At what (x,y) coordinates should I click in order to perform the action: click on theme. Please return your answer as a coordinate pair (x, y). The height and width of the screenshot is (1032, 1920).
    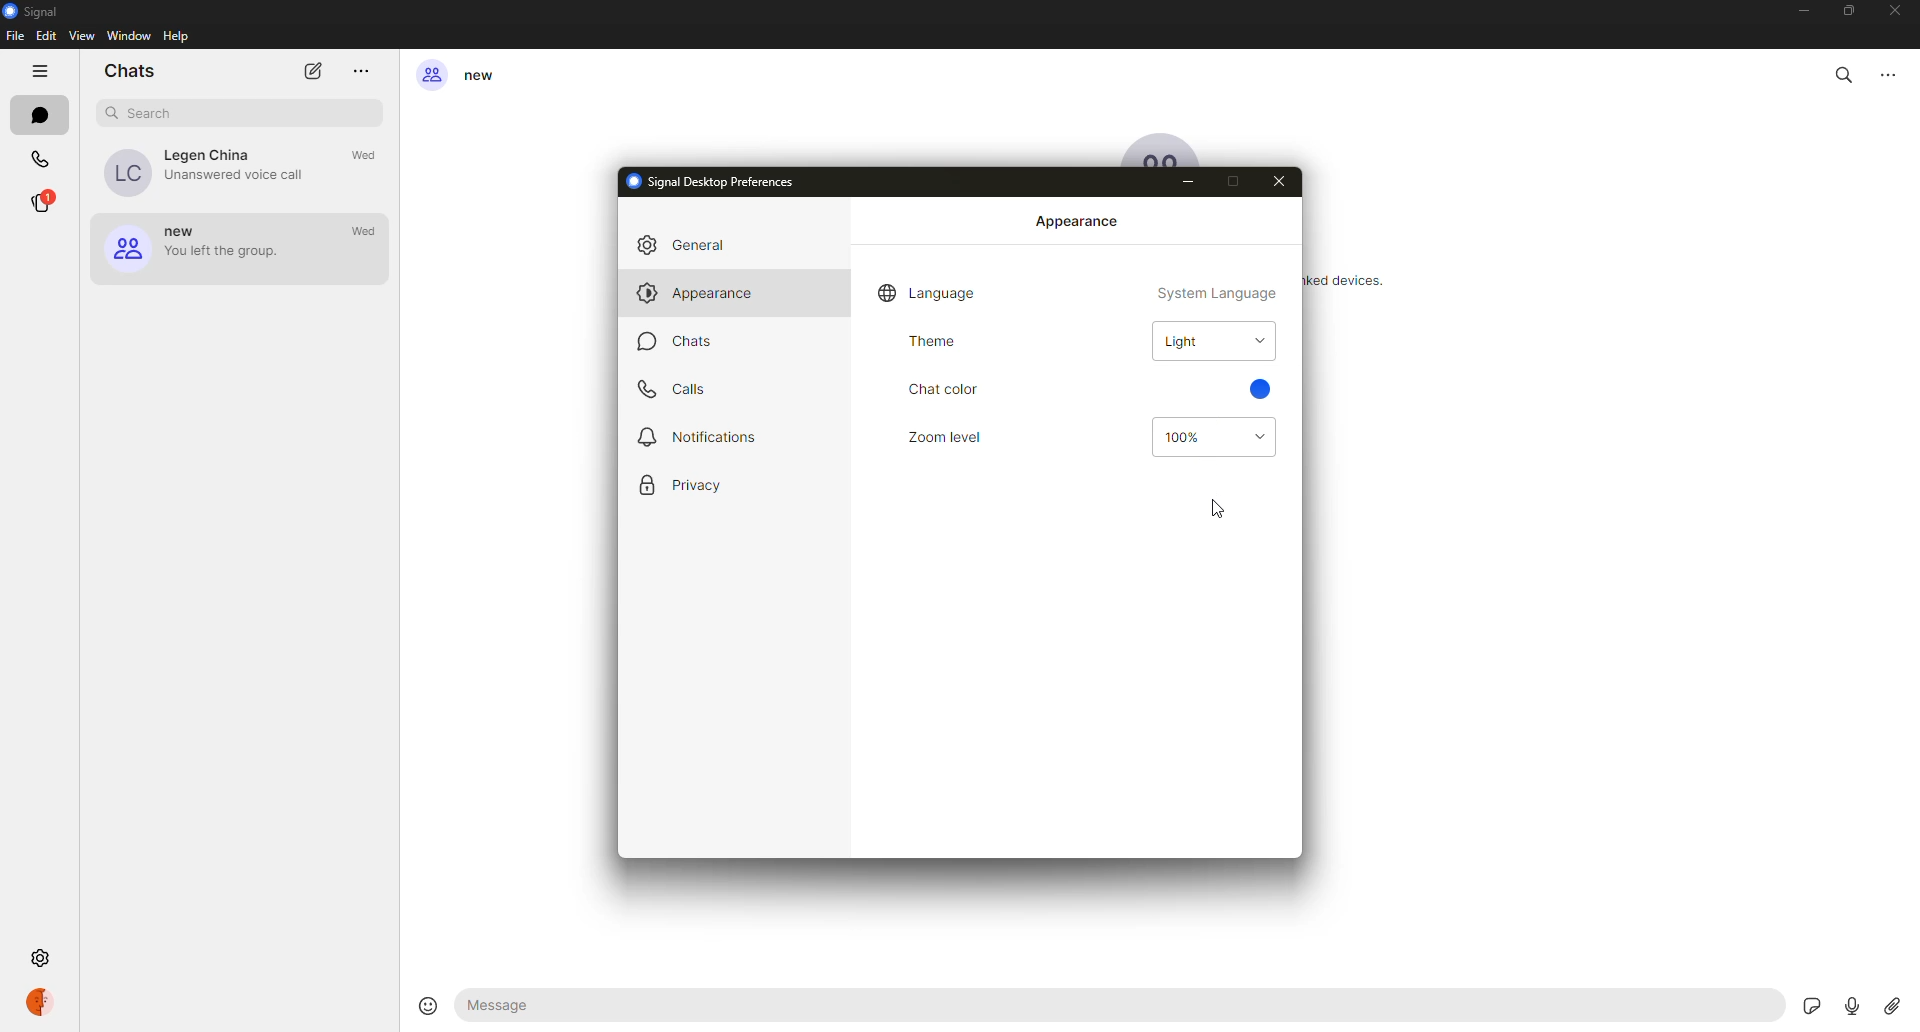
    Looking at the image, I should click on (942, 342).